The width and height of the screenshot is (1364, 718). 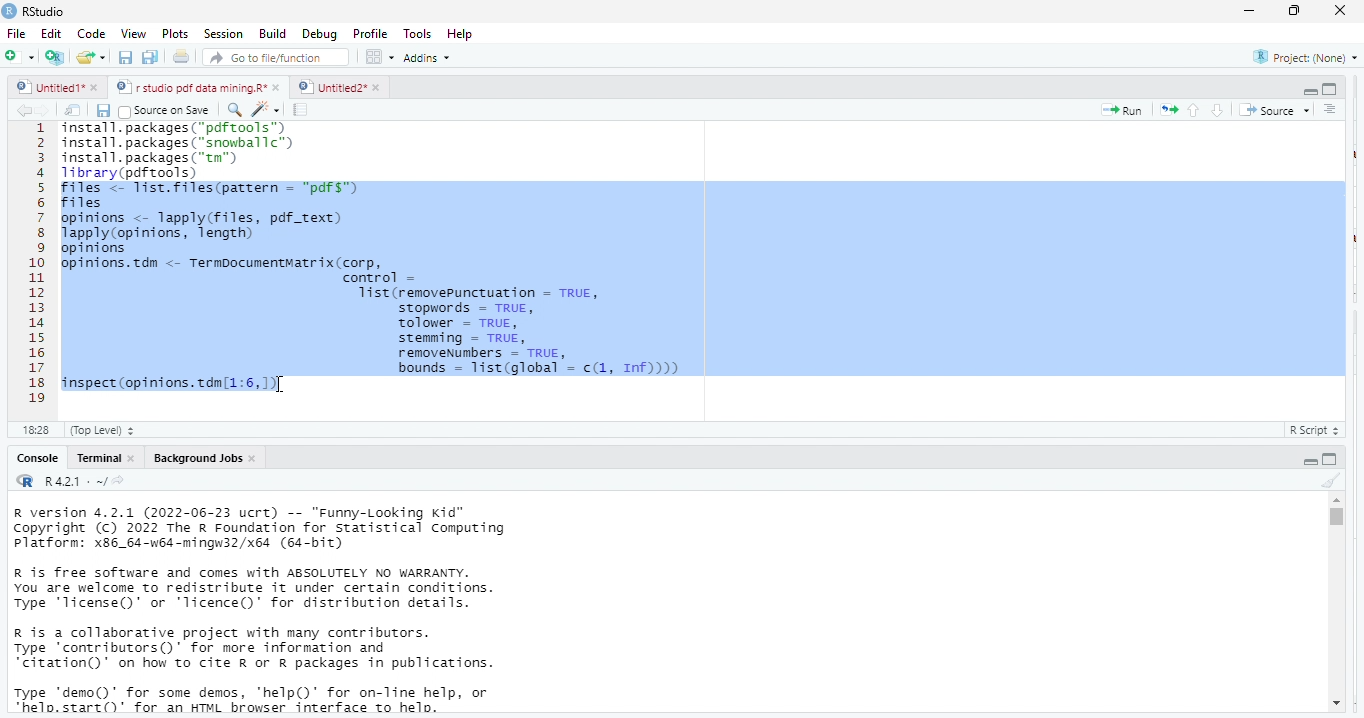 What do you see at coordinates (1319, 430) in the screenshot?
I see `r script` at bounding box center [1319, 430].